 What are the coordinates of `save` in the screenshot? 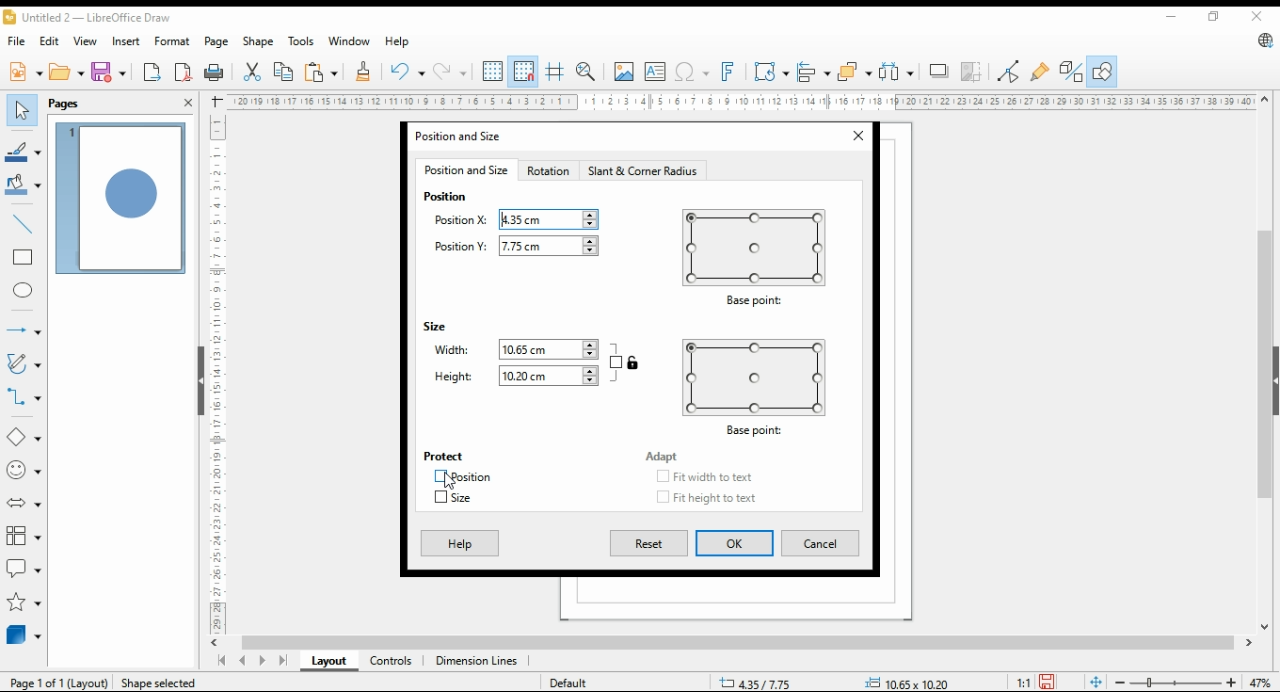 It's located at (108, 71).